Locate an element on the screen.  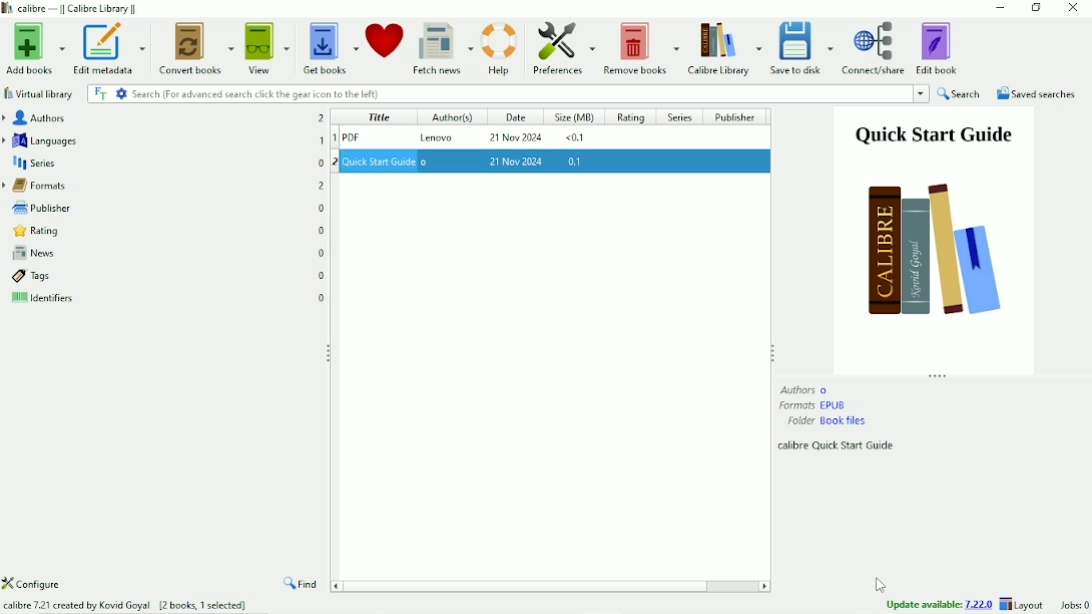
21 Nov 2024 is located at coordinates (517, 160).